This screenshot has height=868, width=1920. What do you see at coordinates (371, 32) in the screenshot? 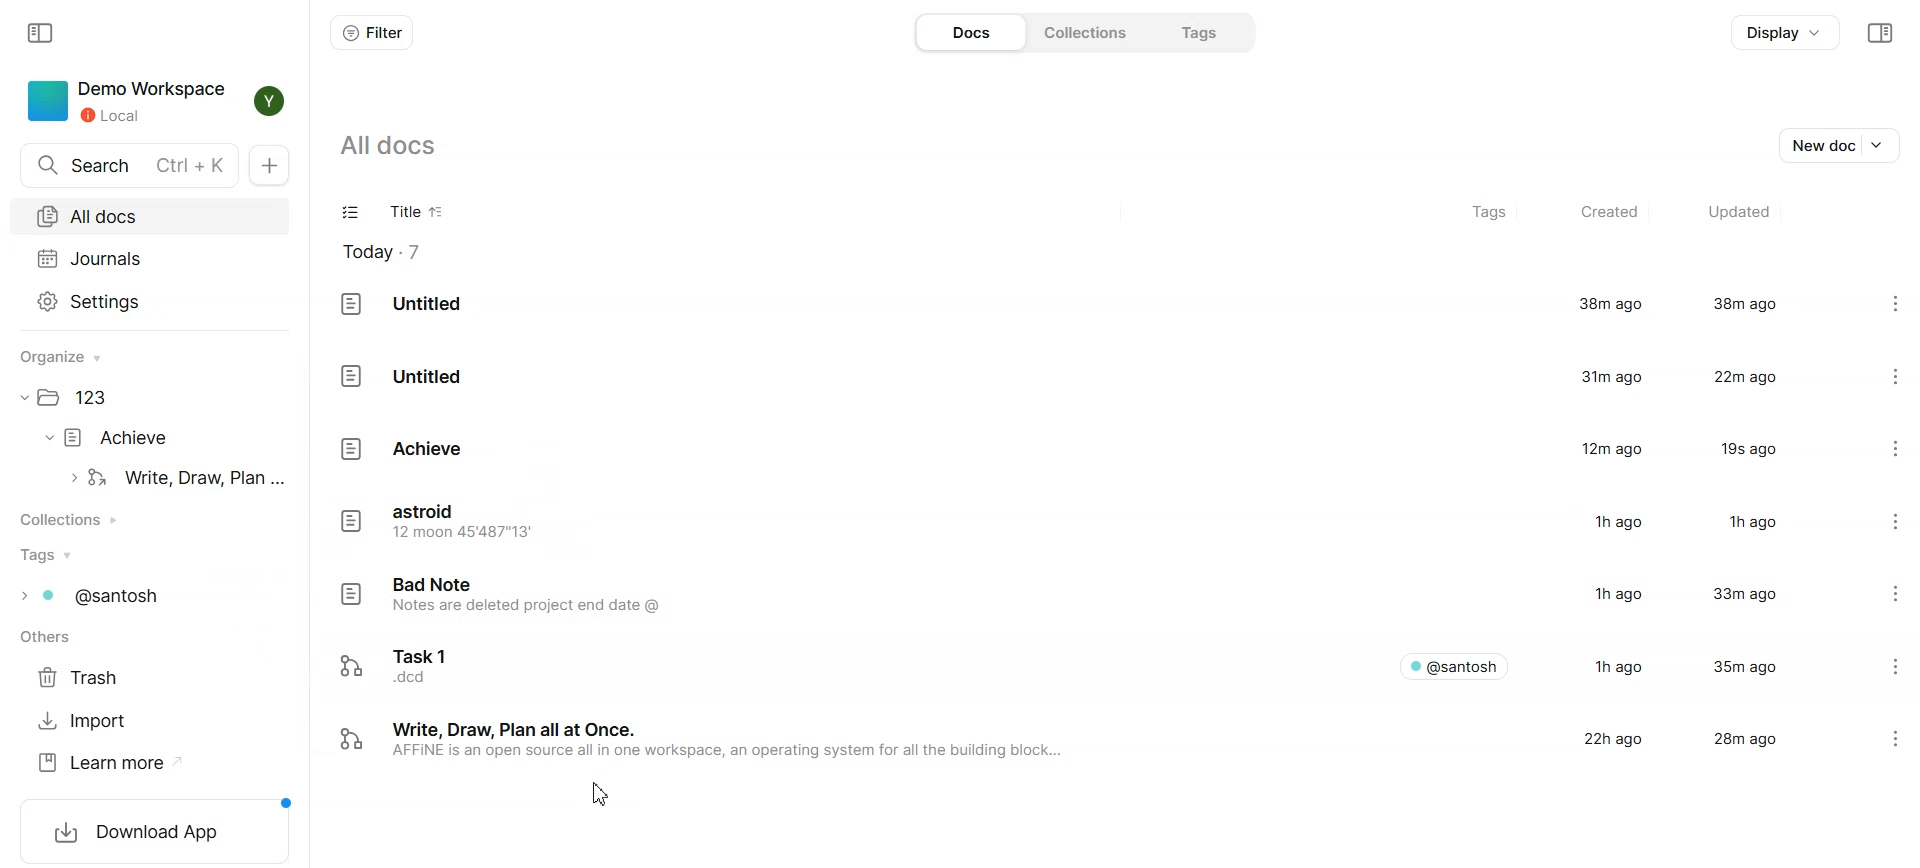
I see `Filter` at bounding box center [371, 32].